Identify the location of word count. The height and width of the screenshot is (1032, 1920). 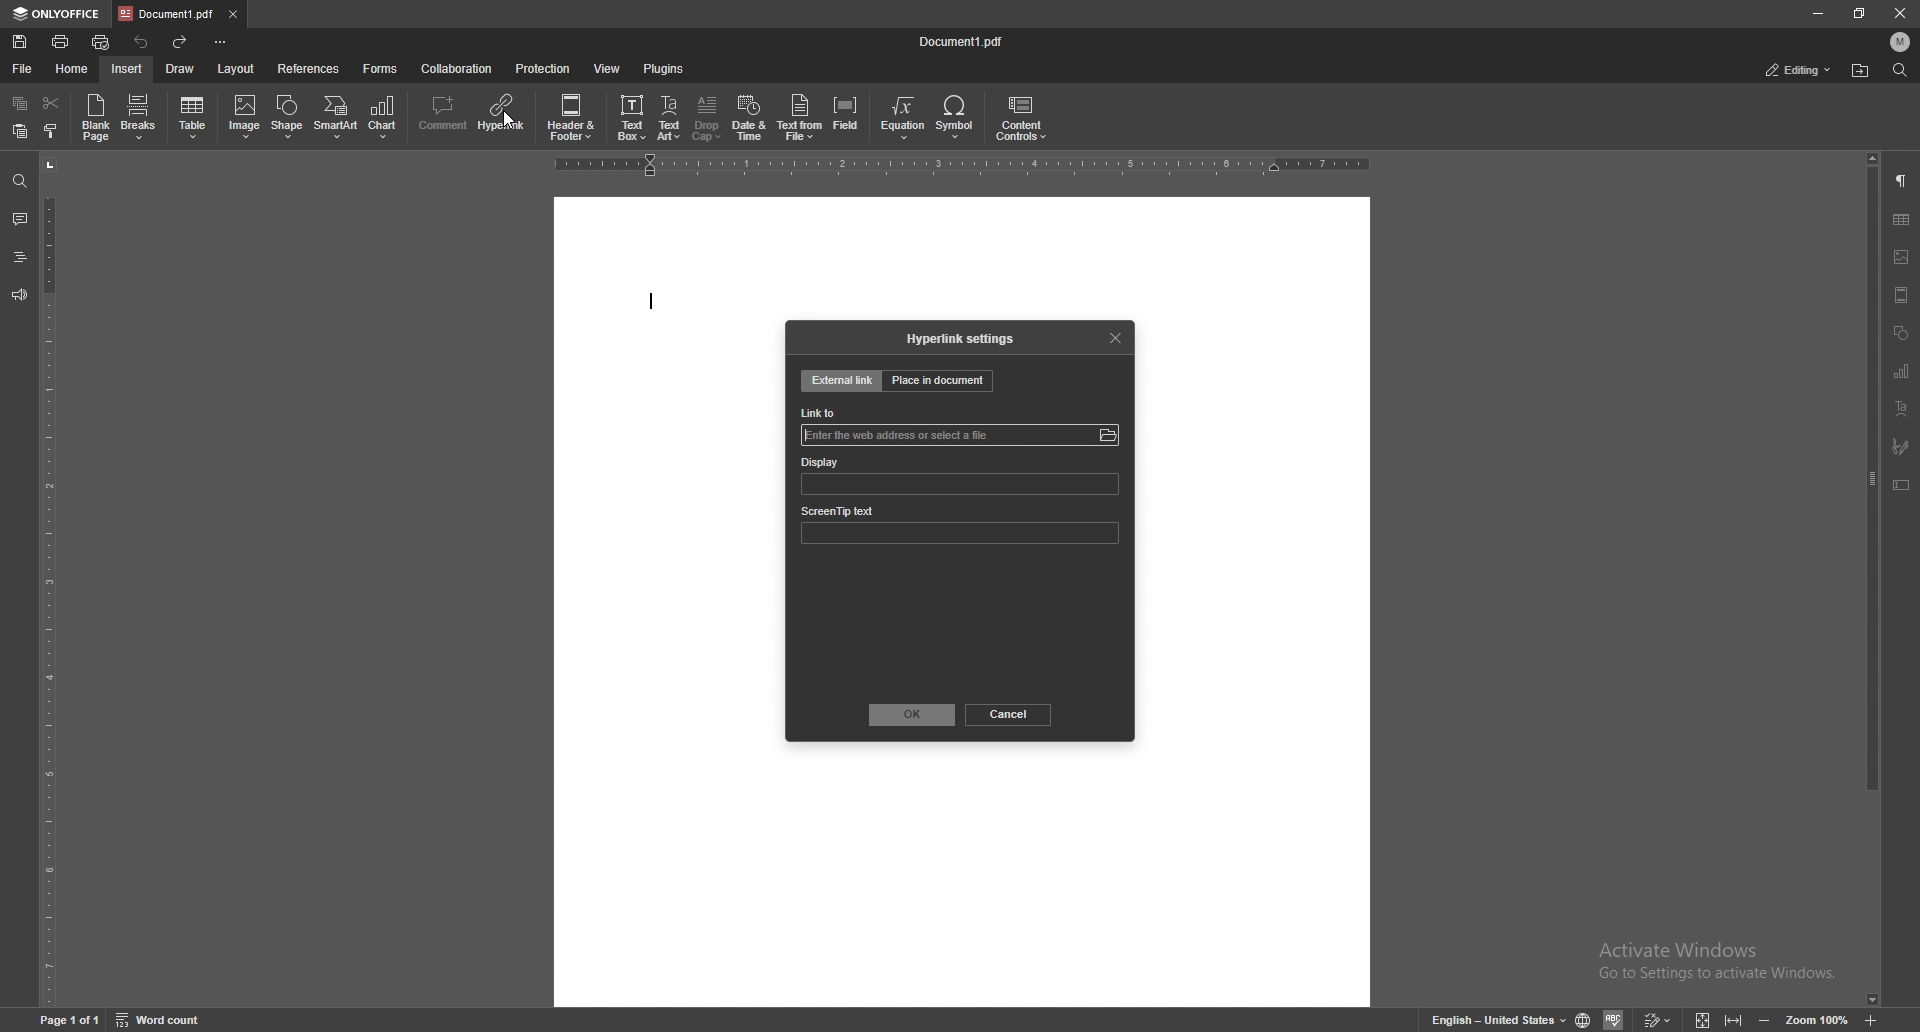
(162, 1016).